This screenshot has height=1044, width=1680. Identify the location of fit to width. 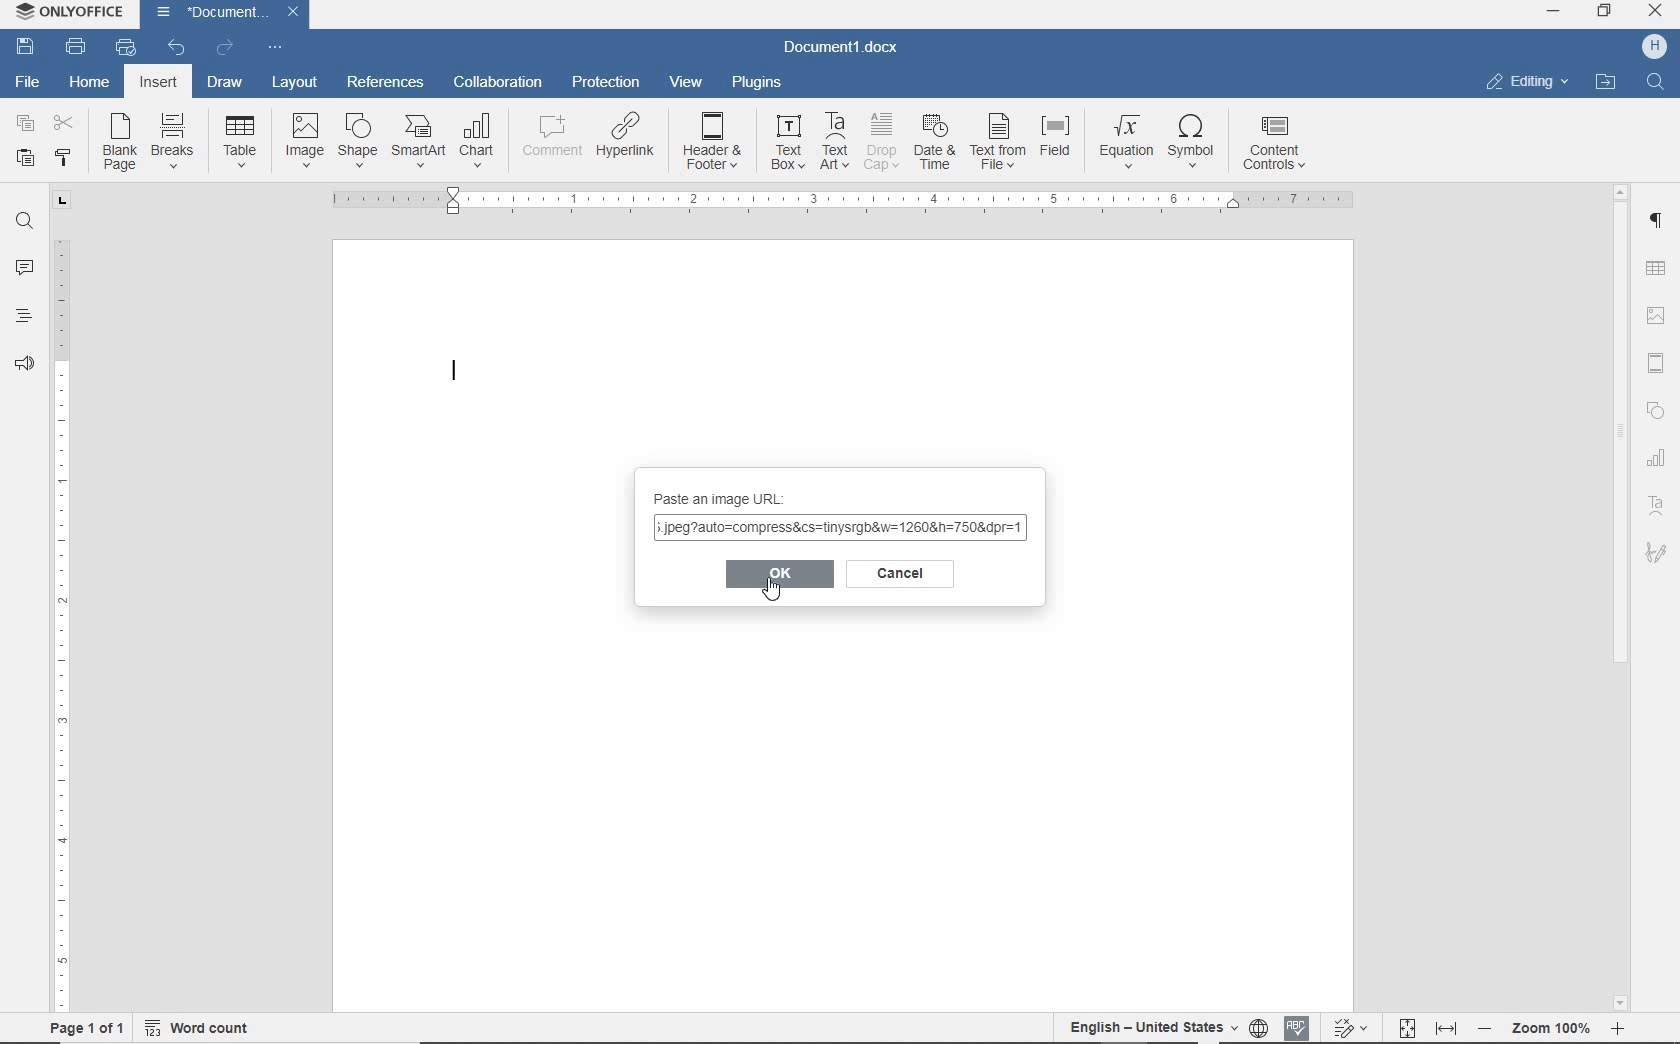
(1446, 1029).